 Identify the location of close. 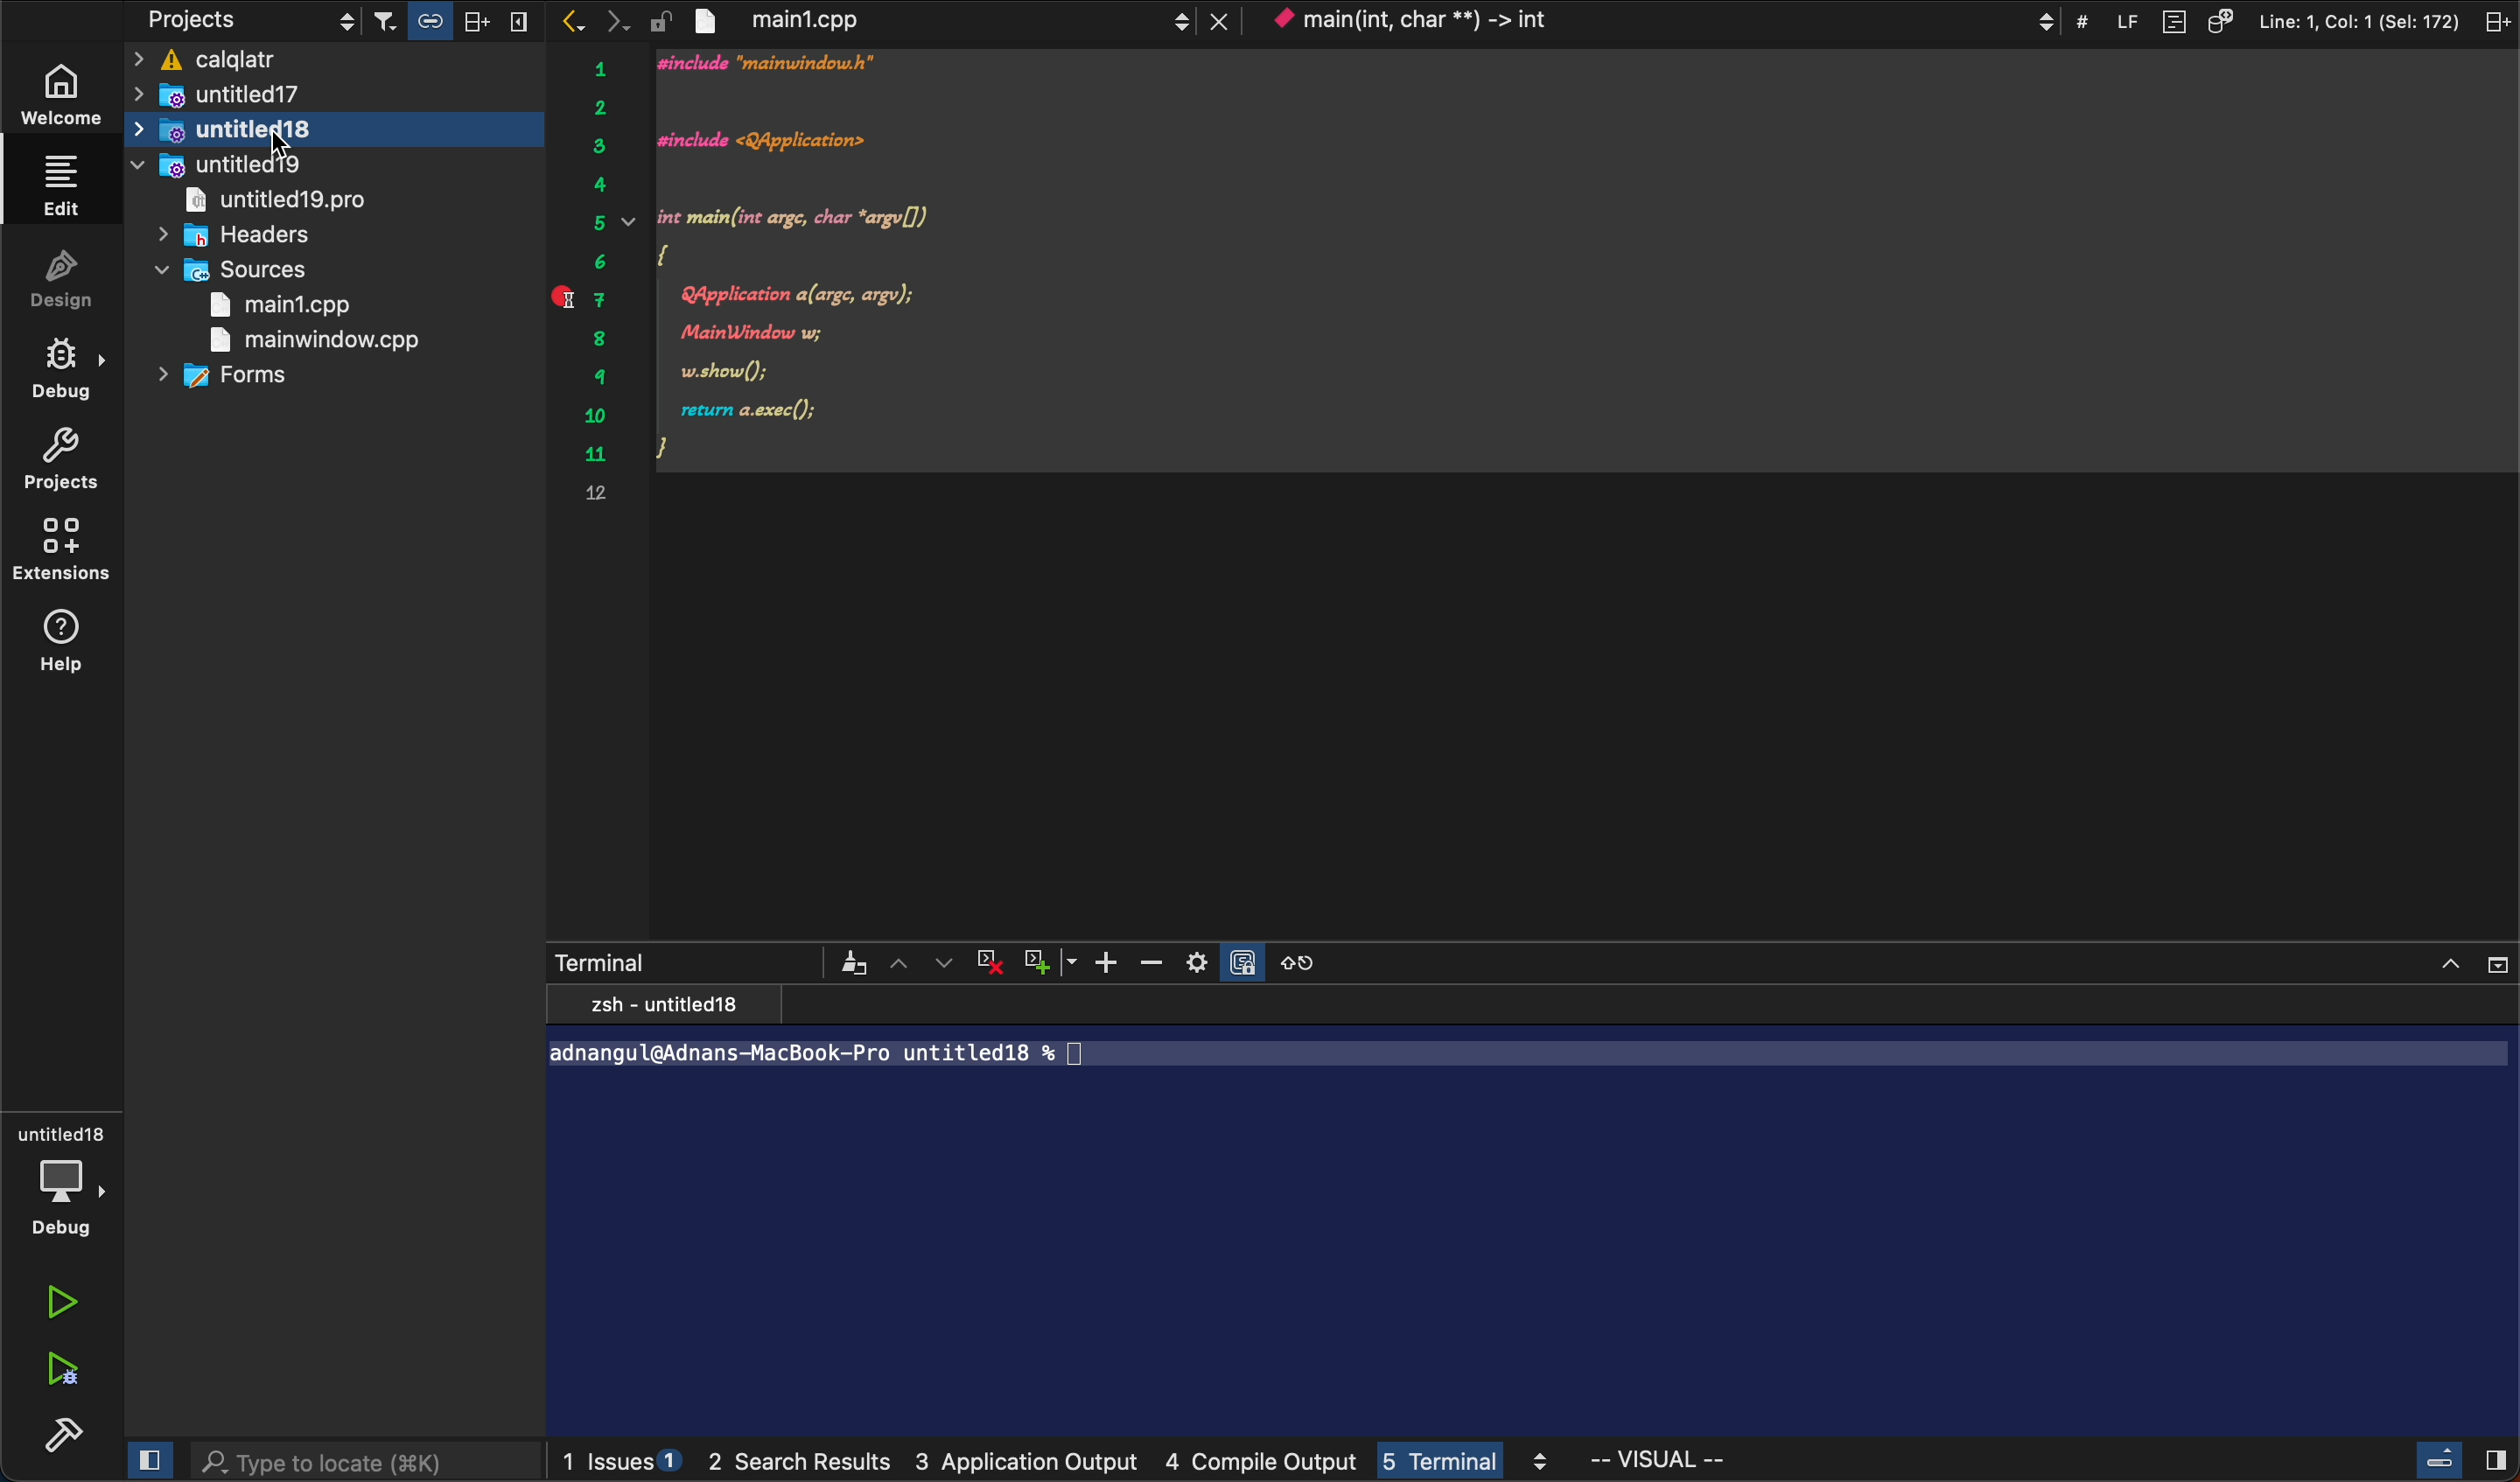
(2465, 959).